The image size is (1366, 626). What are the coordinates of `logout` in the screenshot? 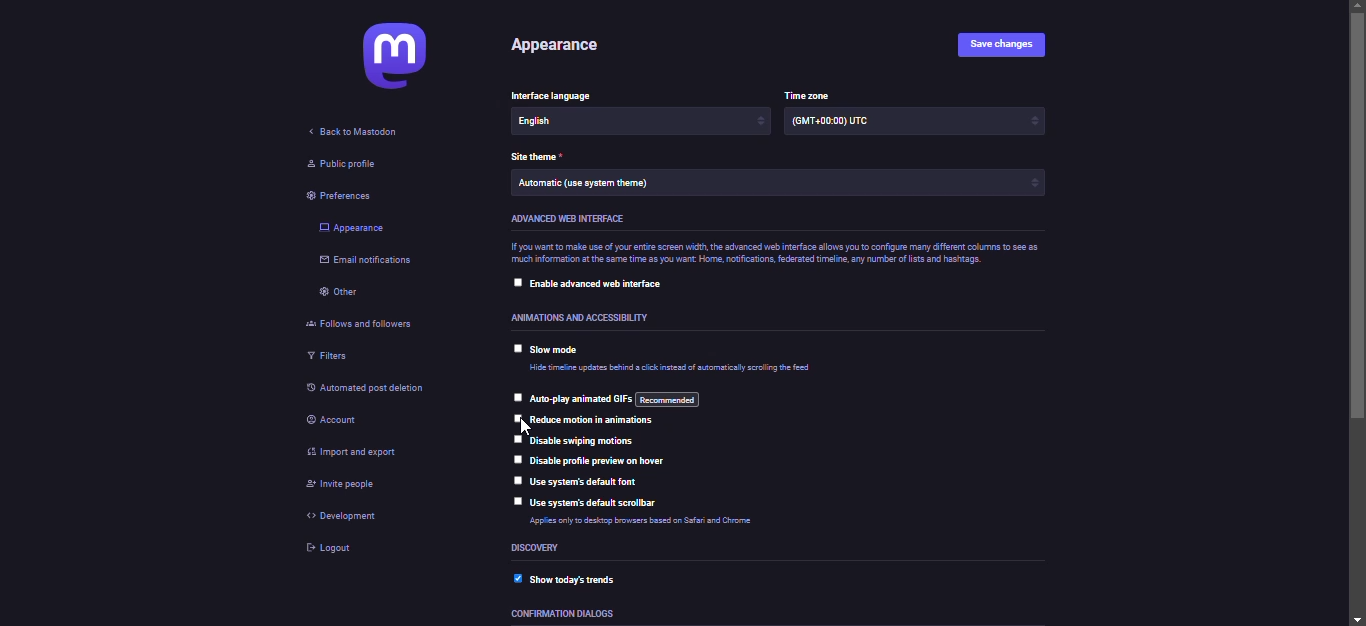 It's located at (334, 552).